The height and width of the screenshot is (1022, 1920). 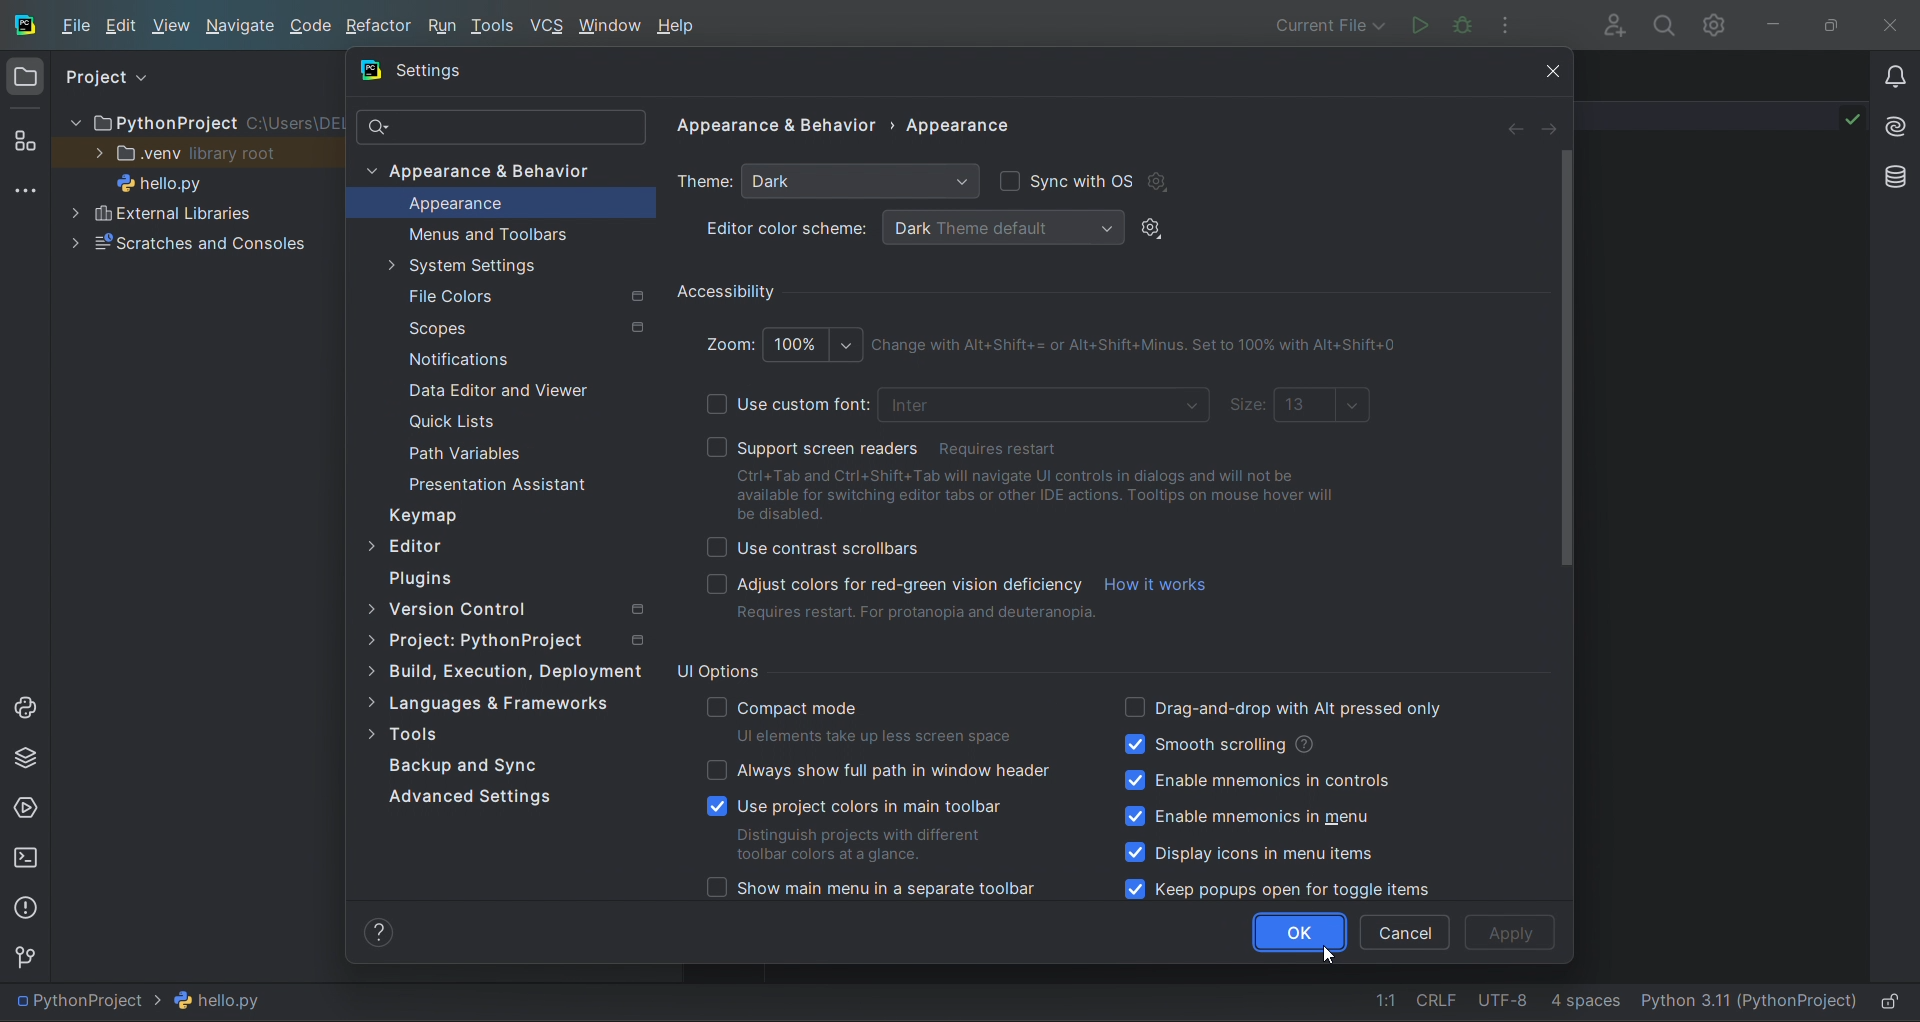 What do you see at coordinates (304, 27) in the screenshot?
I see `code` at bounding box center [304, 27].